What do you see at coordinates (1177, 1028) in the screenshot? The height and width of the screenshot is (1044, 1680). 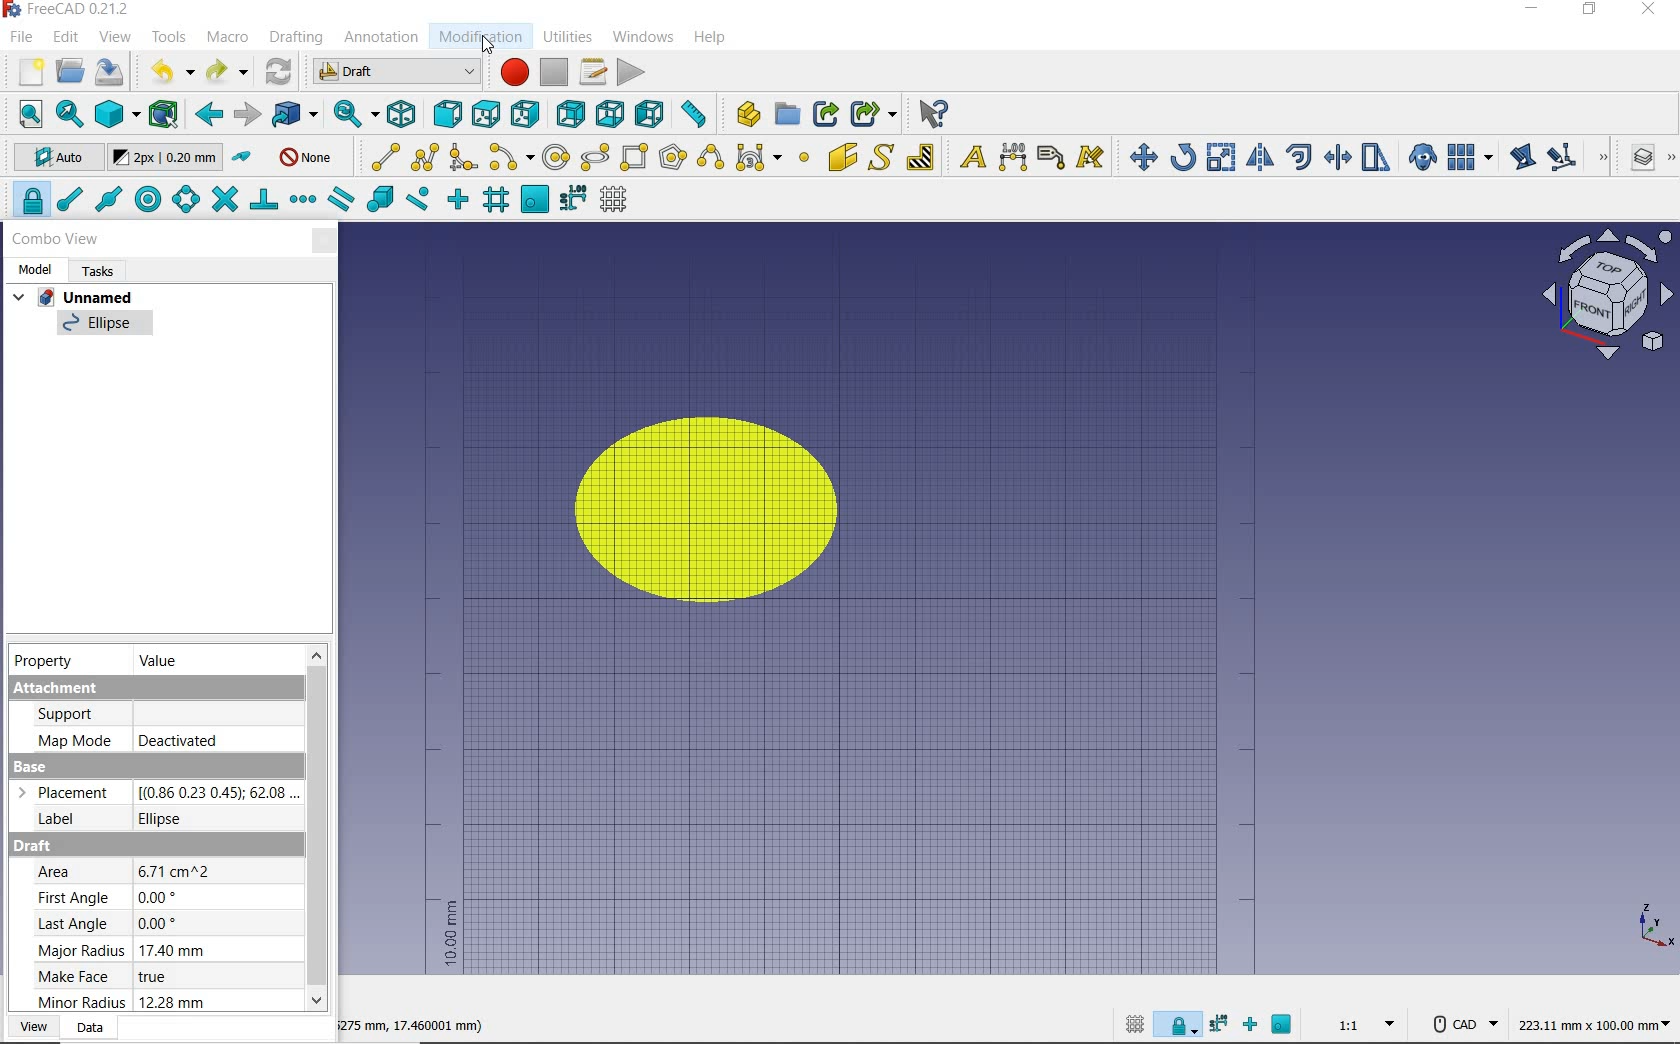 I see `snap lock` at bounding box center [1177, 1028].